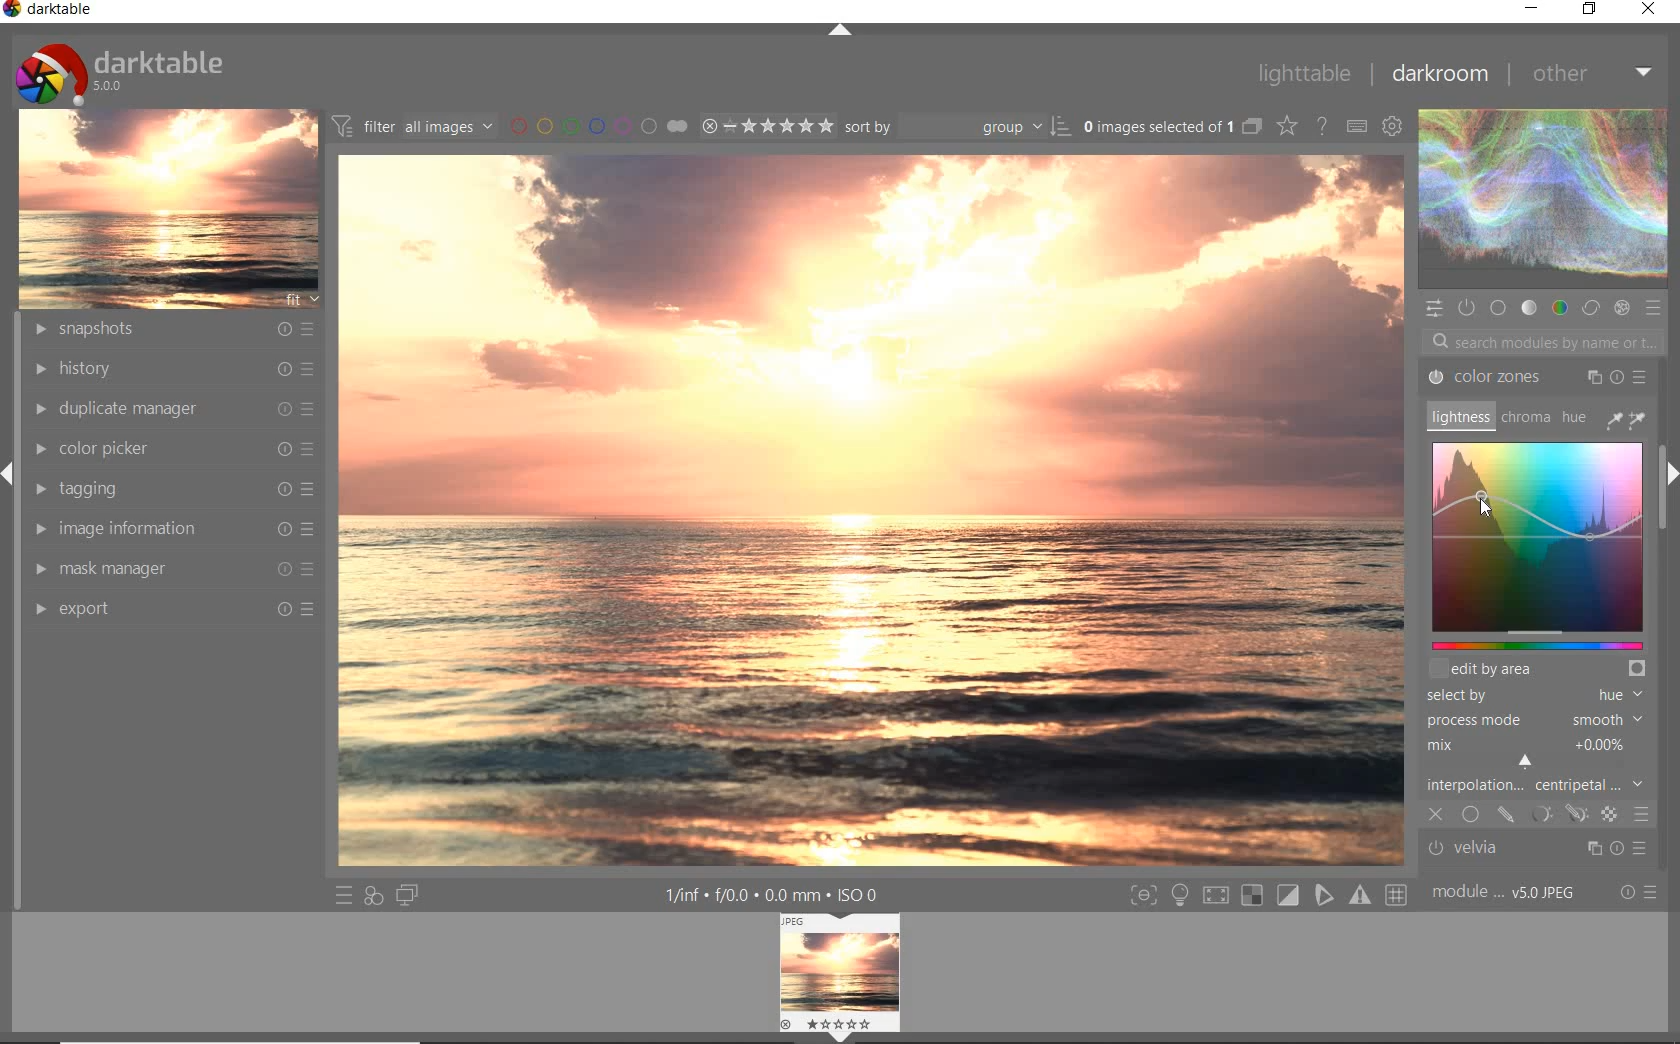  What do you see at coordinates (1666, 407) in the screenshot?
I see `SCROLLBAR` at bounding box center [1666, 407].